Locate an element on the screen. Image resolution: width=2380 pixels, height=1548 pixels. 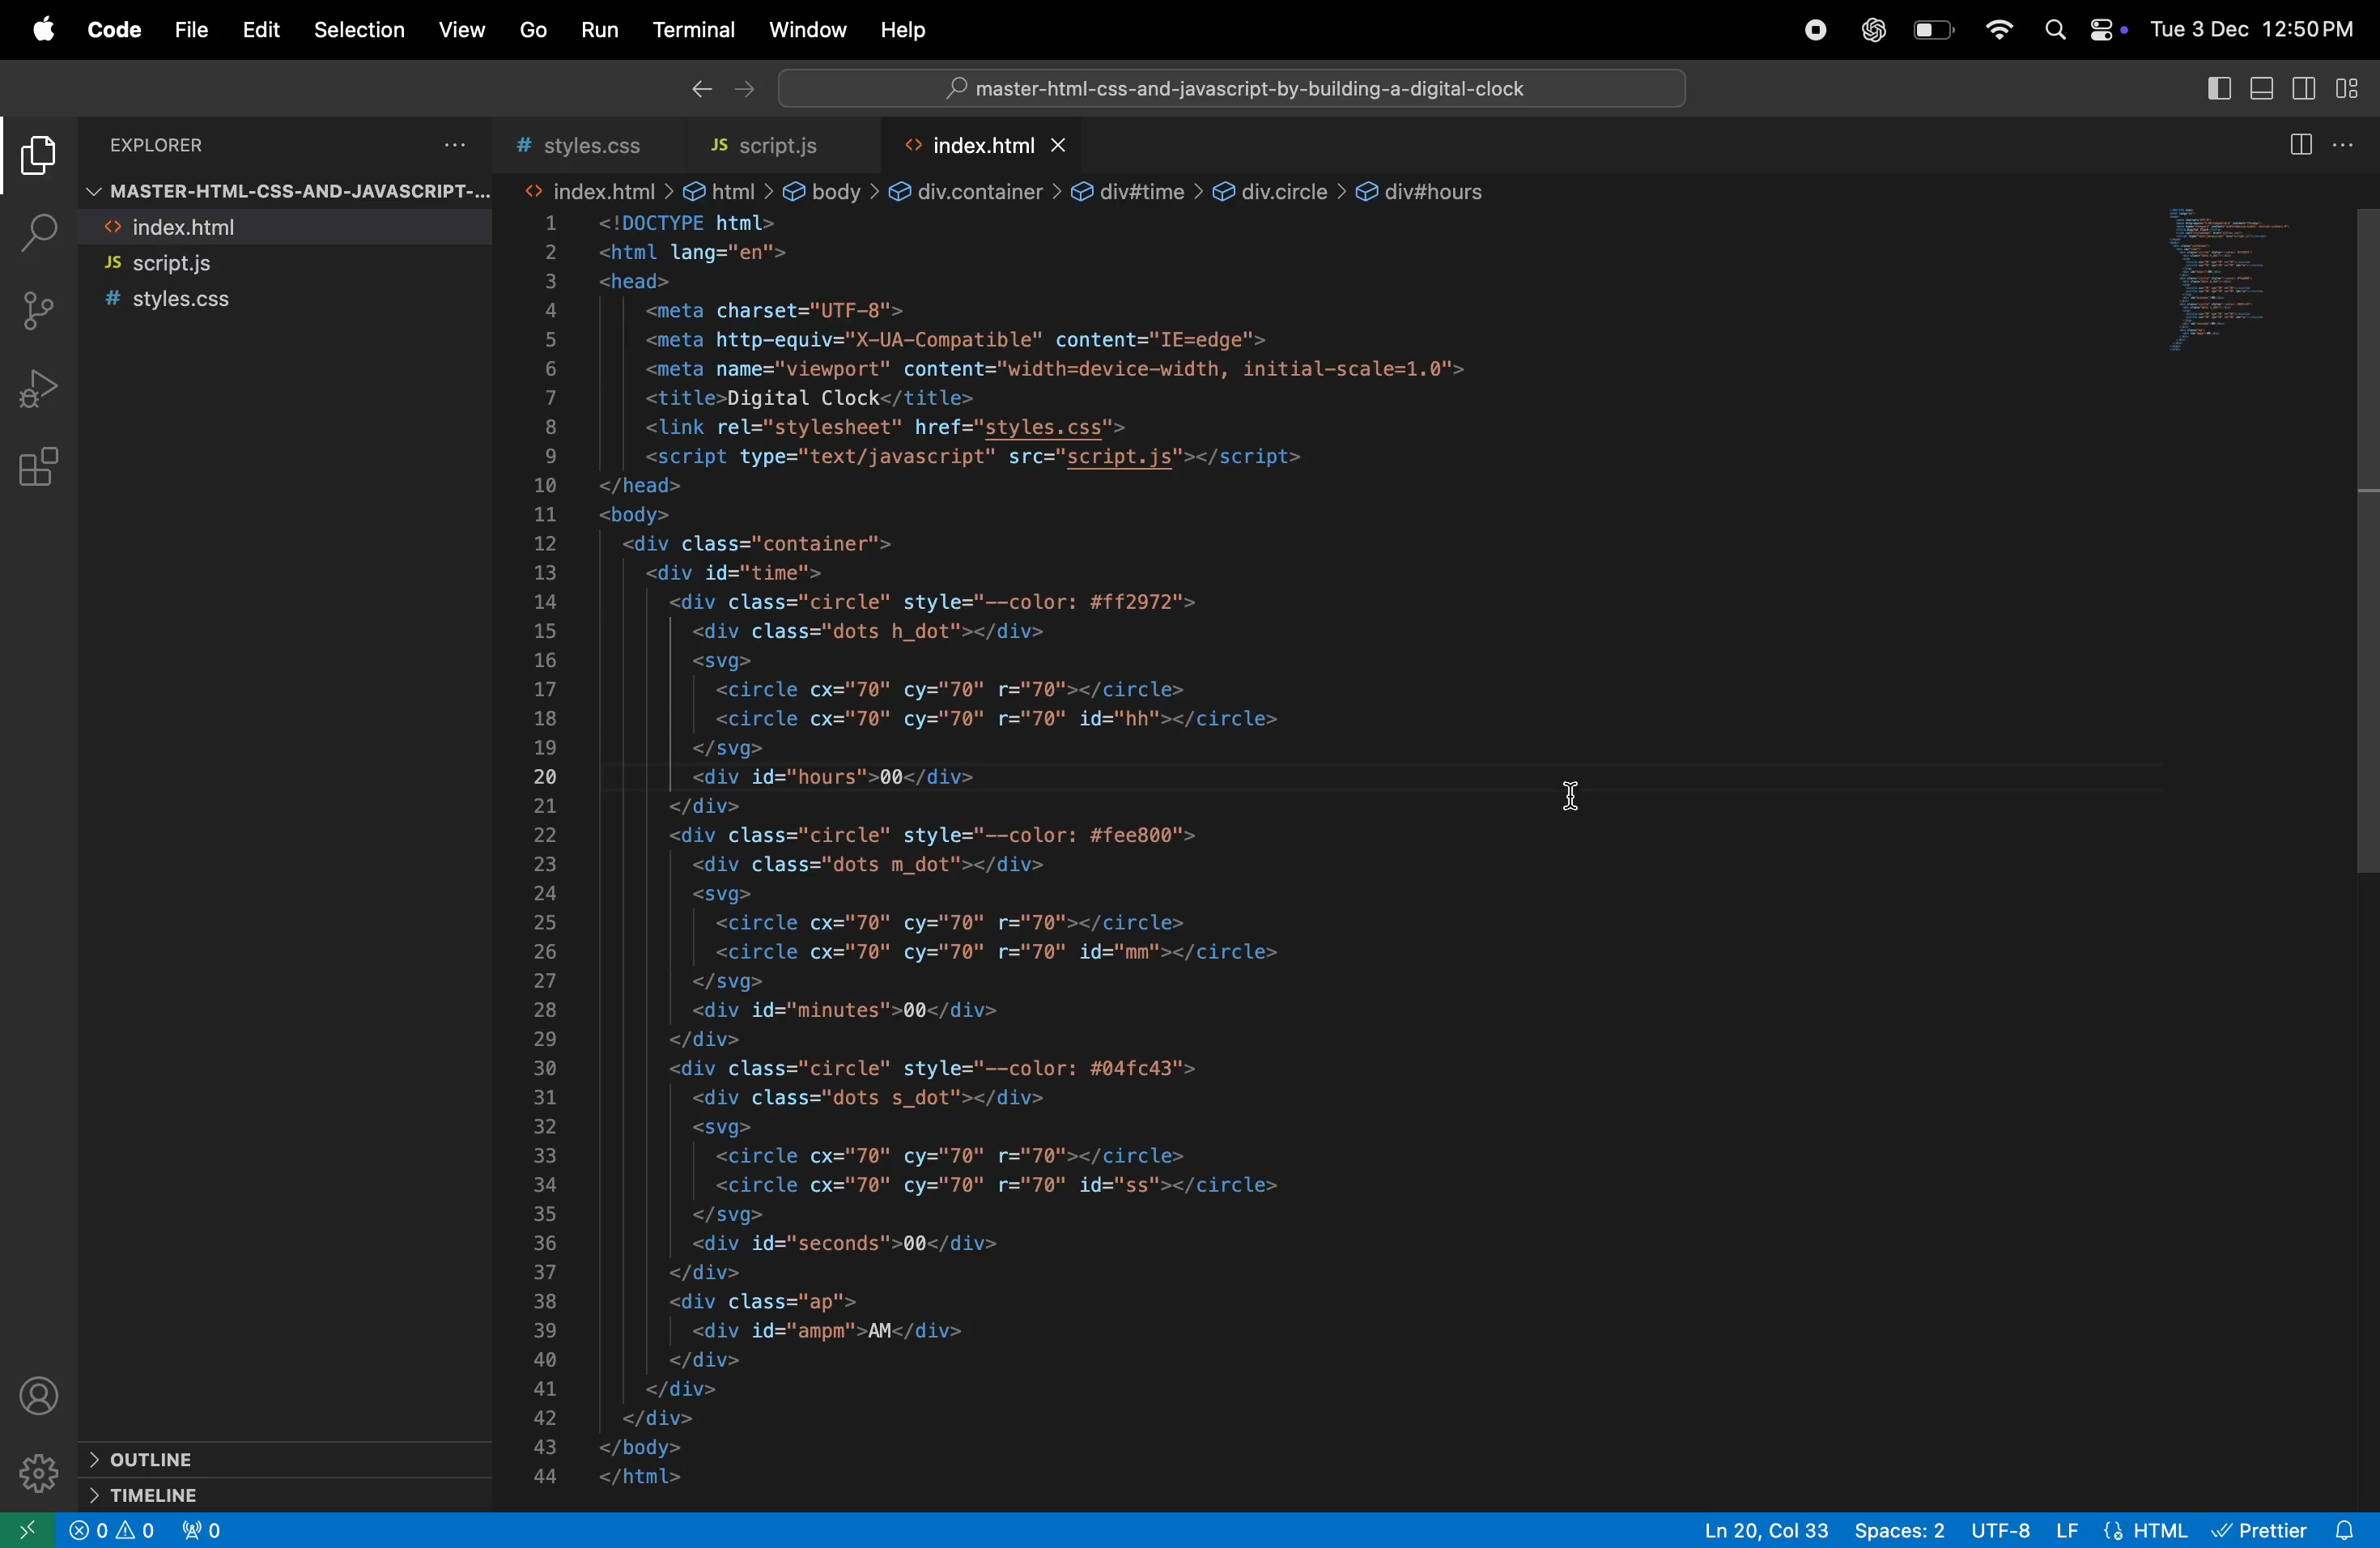
apple menu is located at coordinates (42, 30).